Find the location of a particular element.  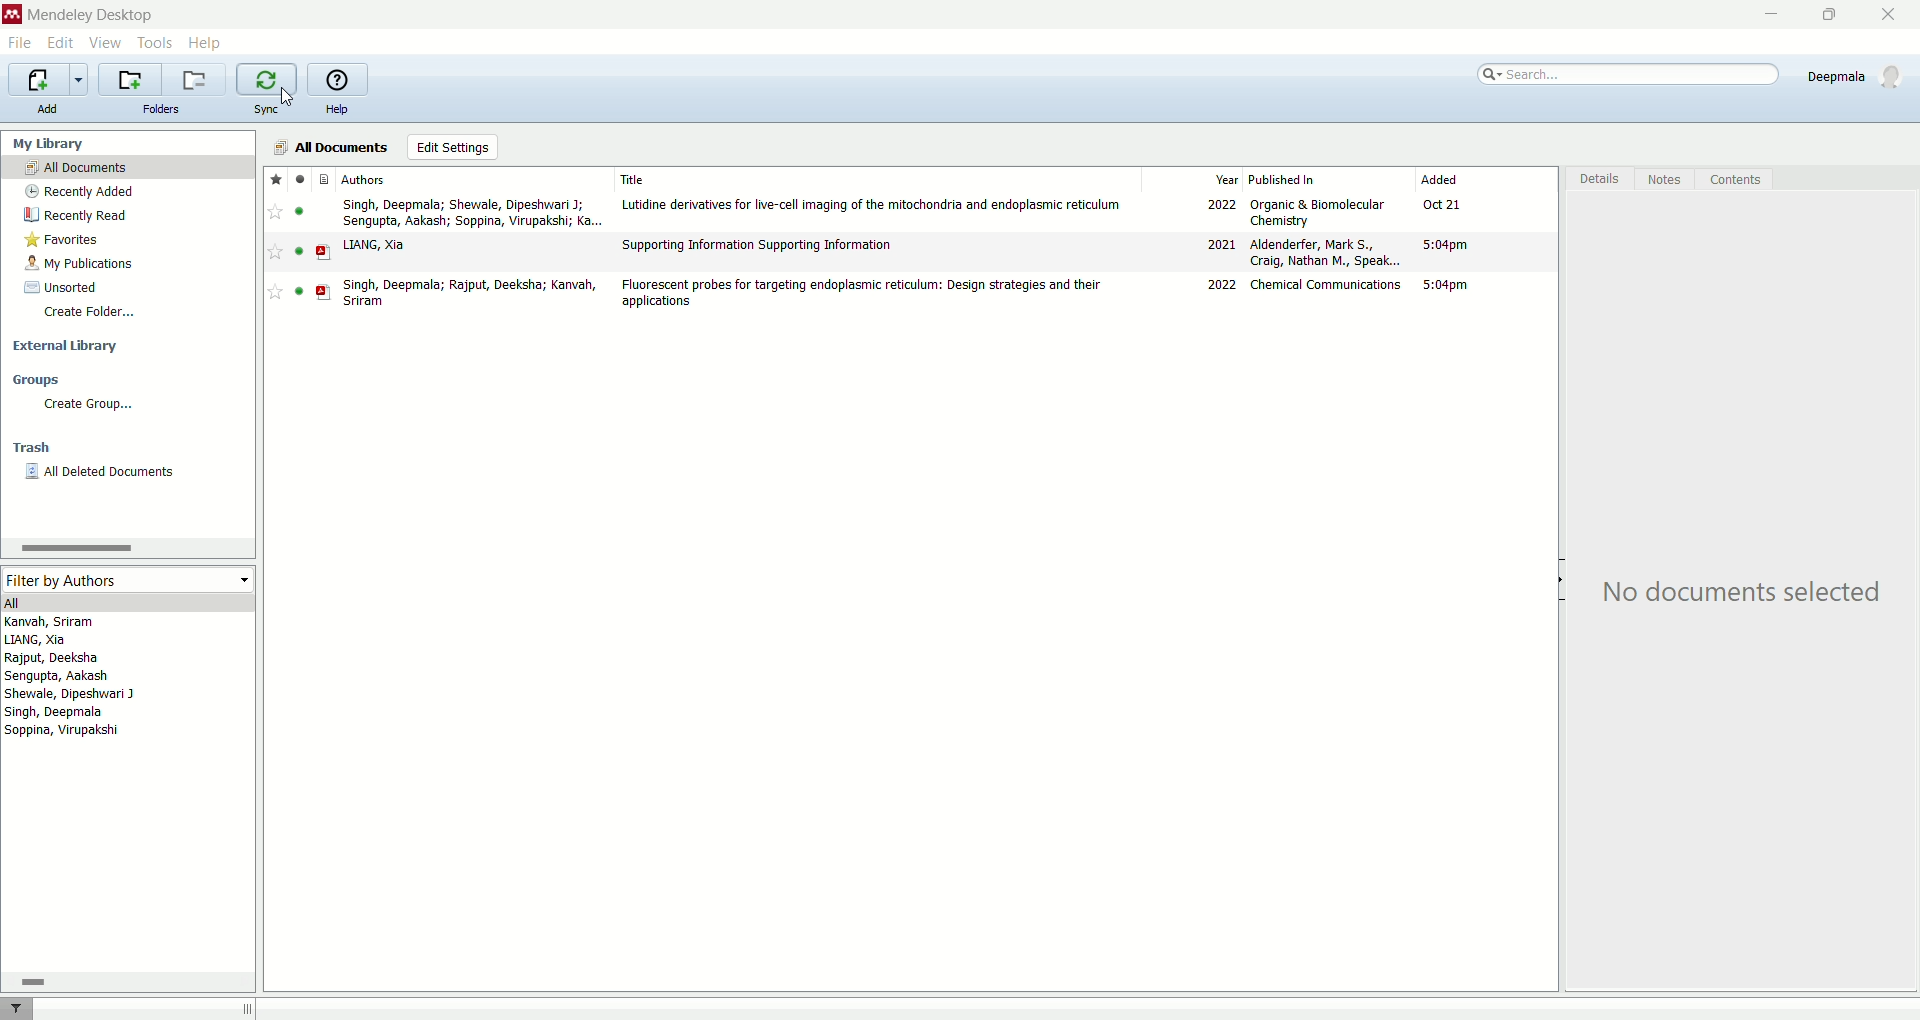

Add to favorite is located at coordinates (275, 292).